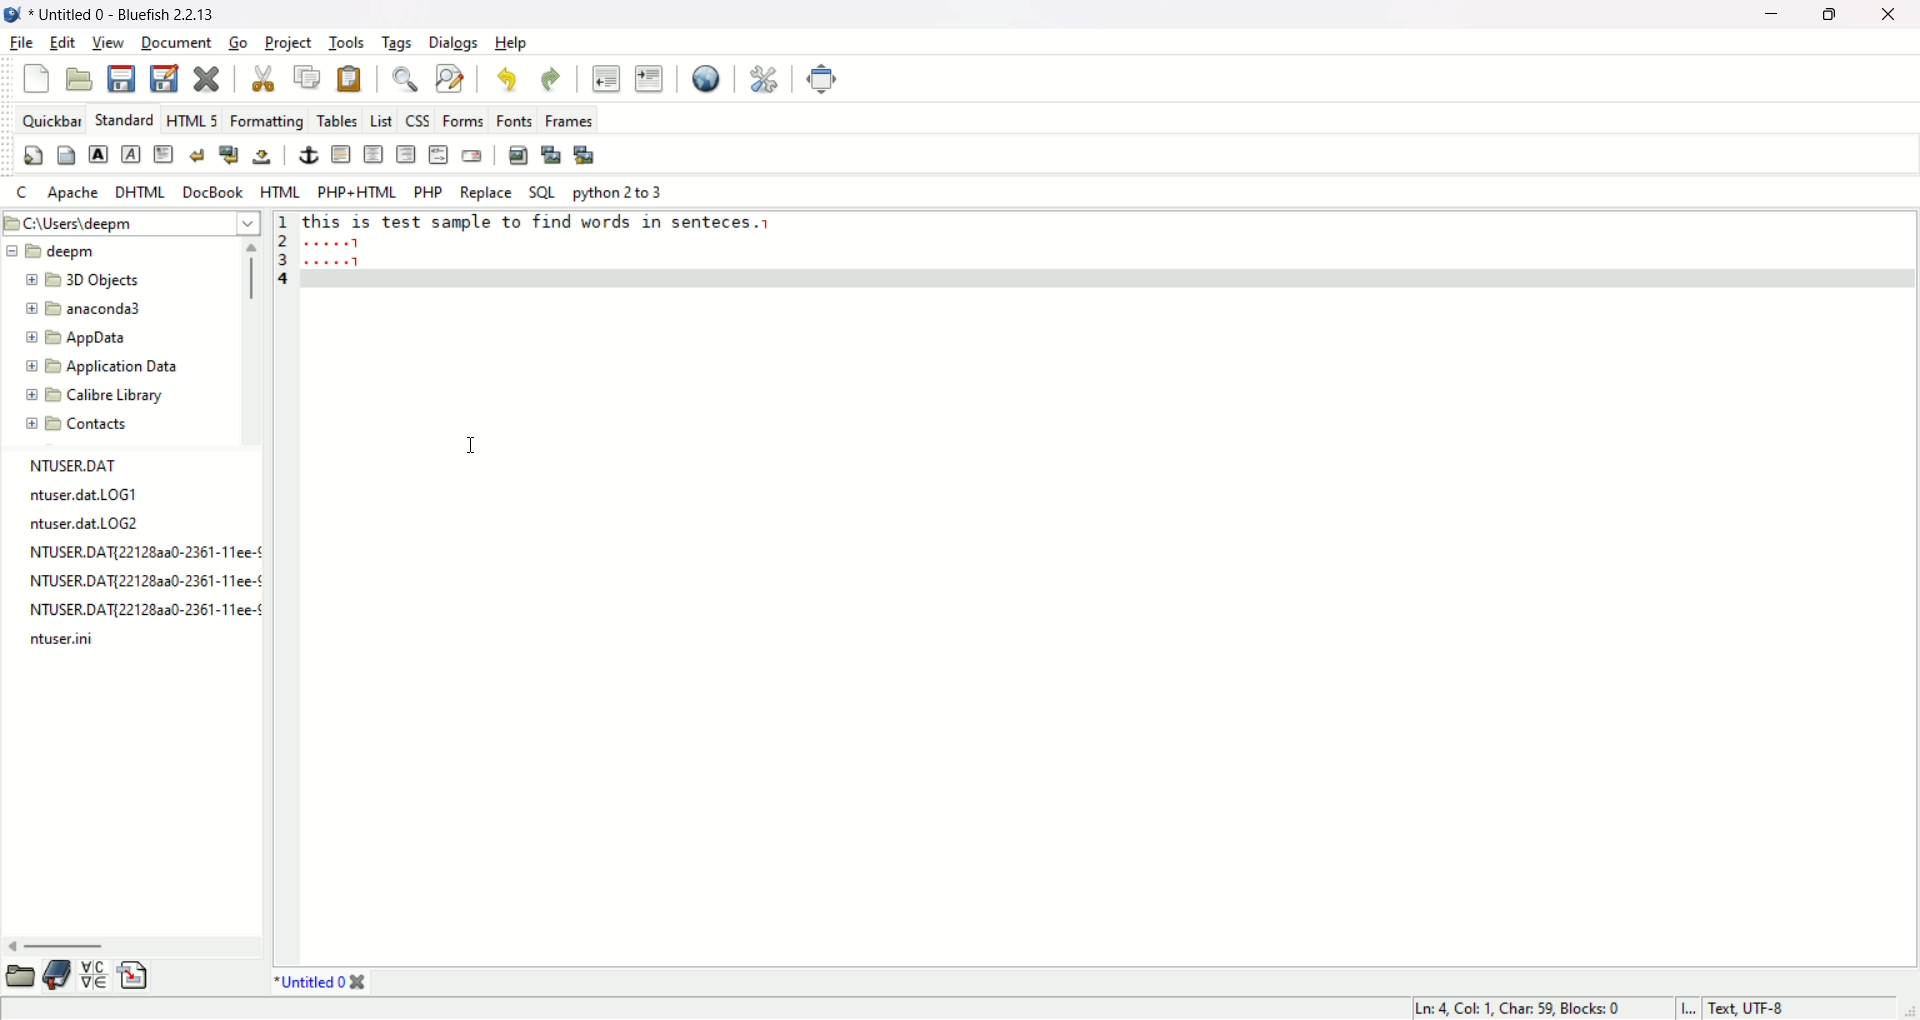 The height and width of the screenshot is (1020, 1920). What do you see at coordinates (142, 193) in the screenshot?
I see `DHTML` at bounding box center [142, 193].